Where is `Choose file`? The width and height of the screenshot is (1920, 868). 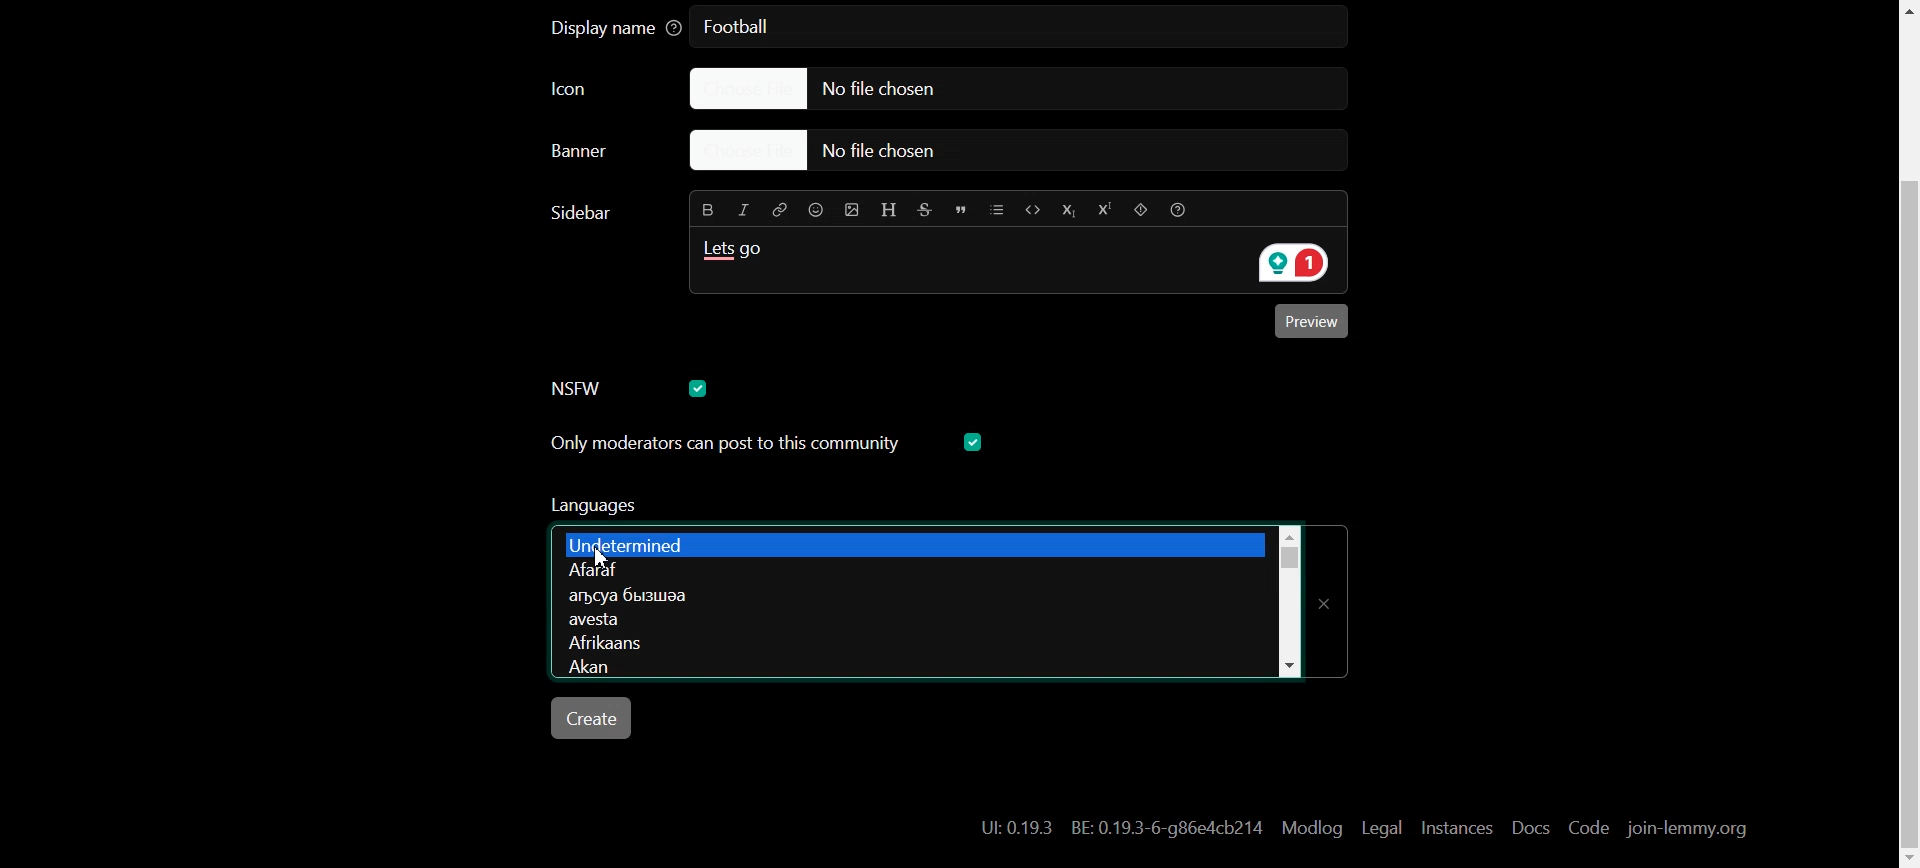 Choose file is located at coordinates (1023, 152).